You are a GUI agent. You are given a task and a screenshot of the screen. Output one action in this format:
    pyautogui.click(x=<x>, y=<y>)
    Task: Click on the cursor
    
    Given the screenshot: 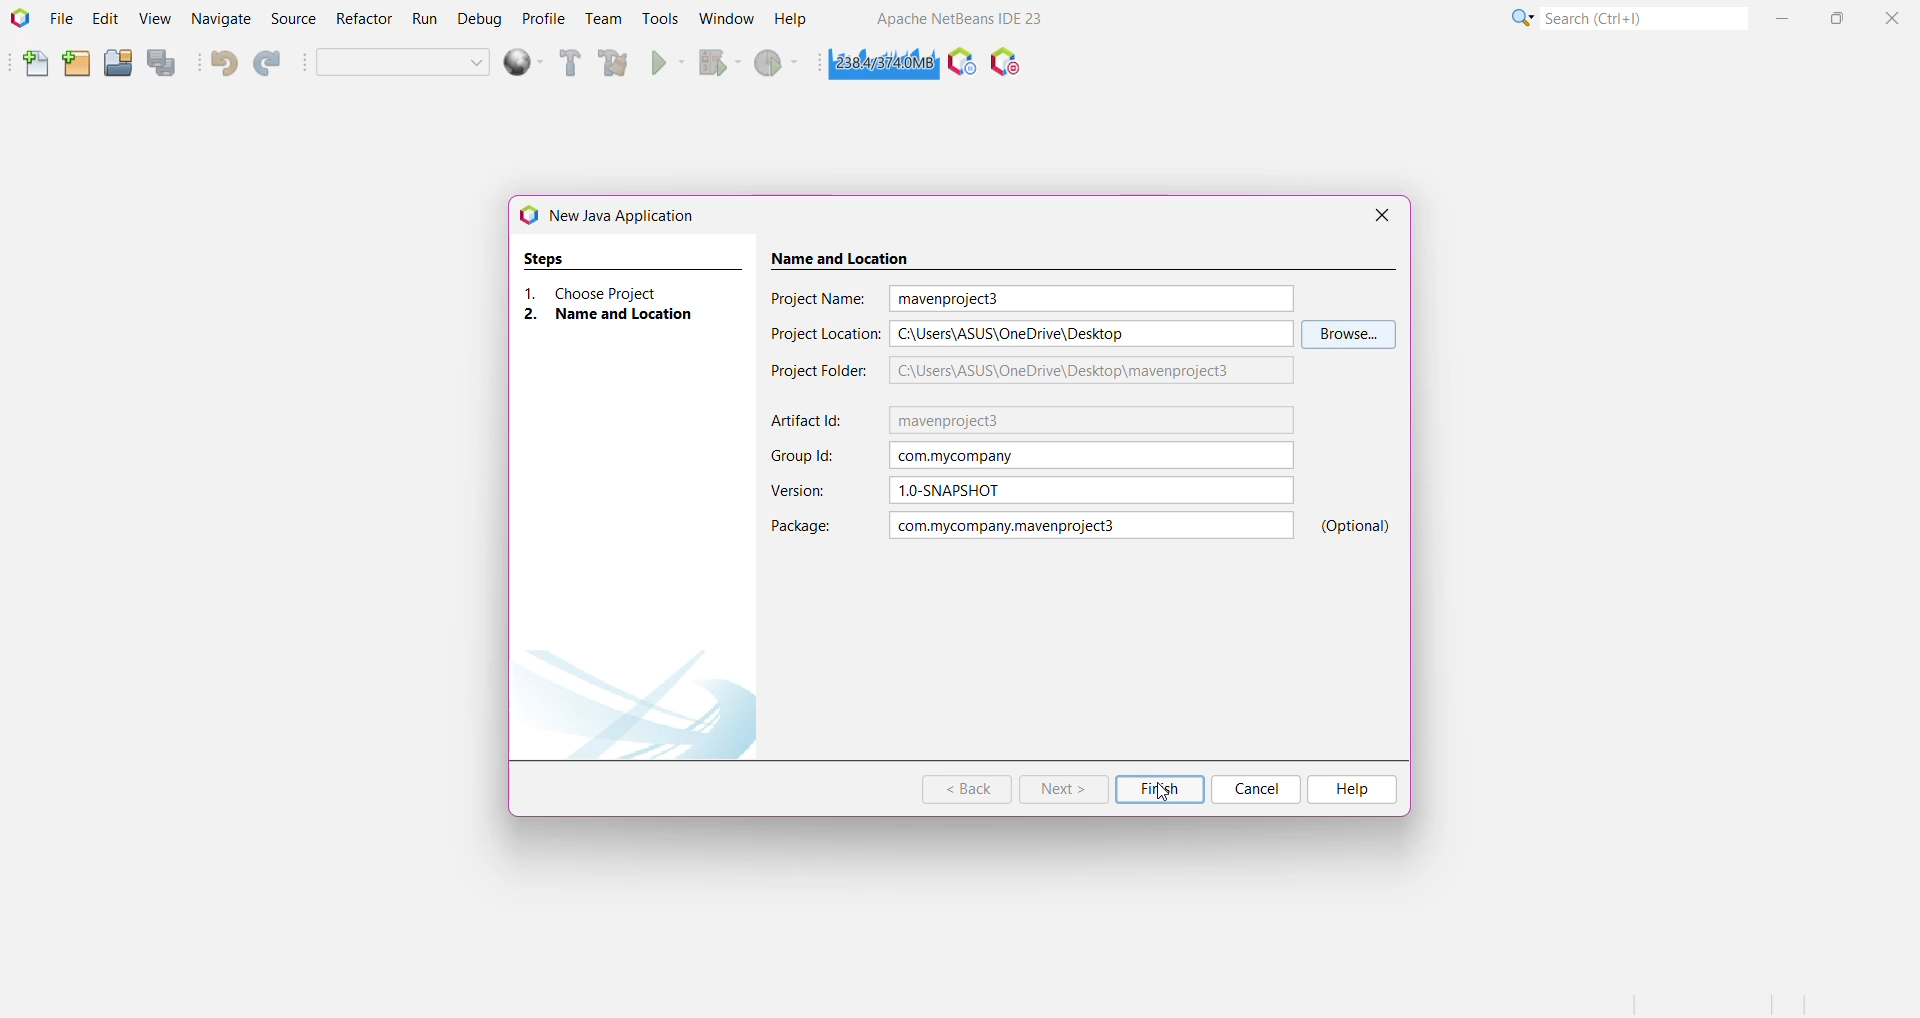 What is the action you would take?
    pyautogui.click(x=1164, y=789)
    